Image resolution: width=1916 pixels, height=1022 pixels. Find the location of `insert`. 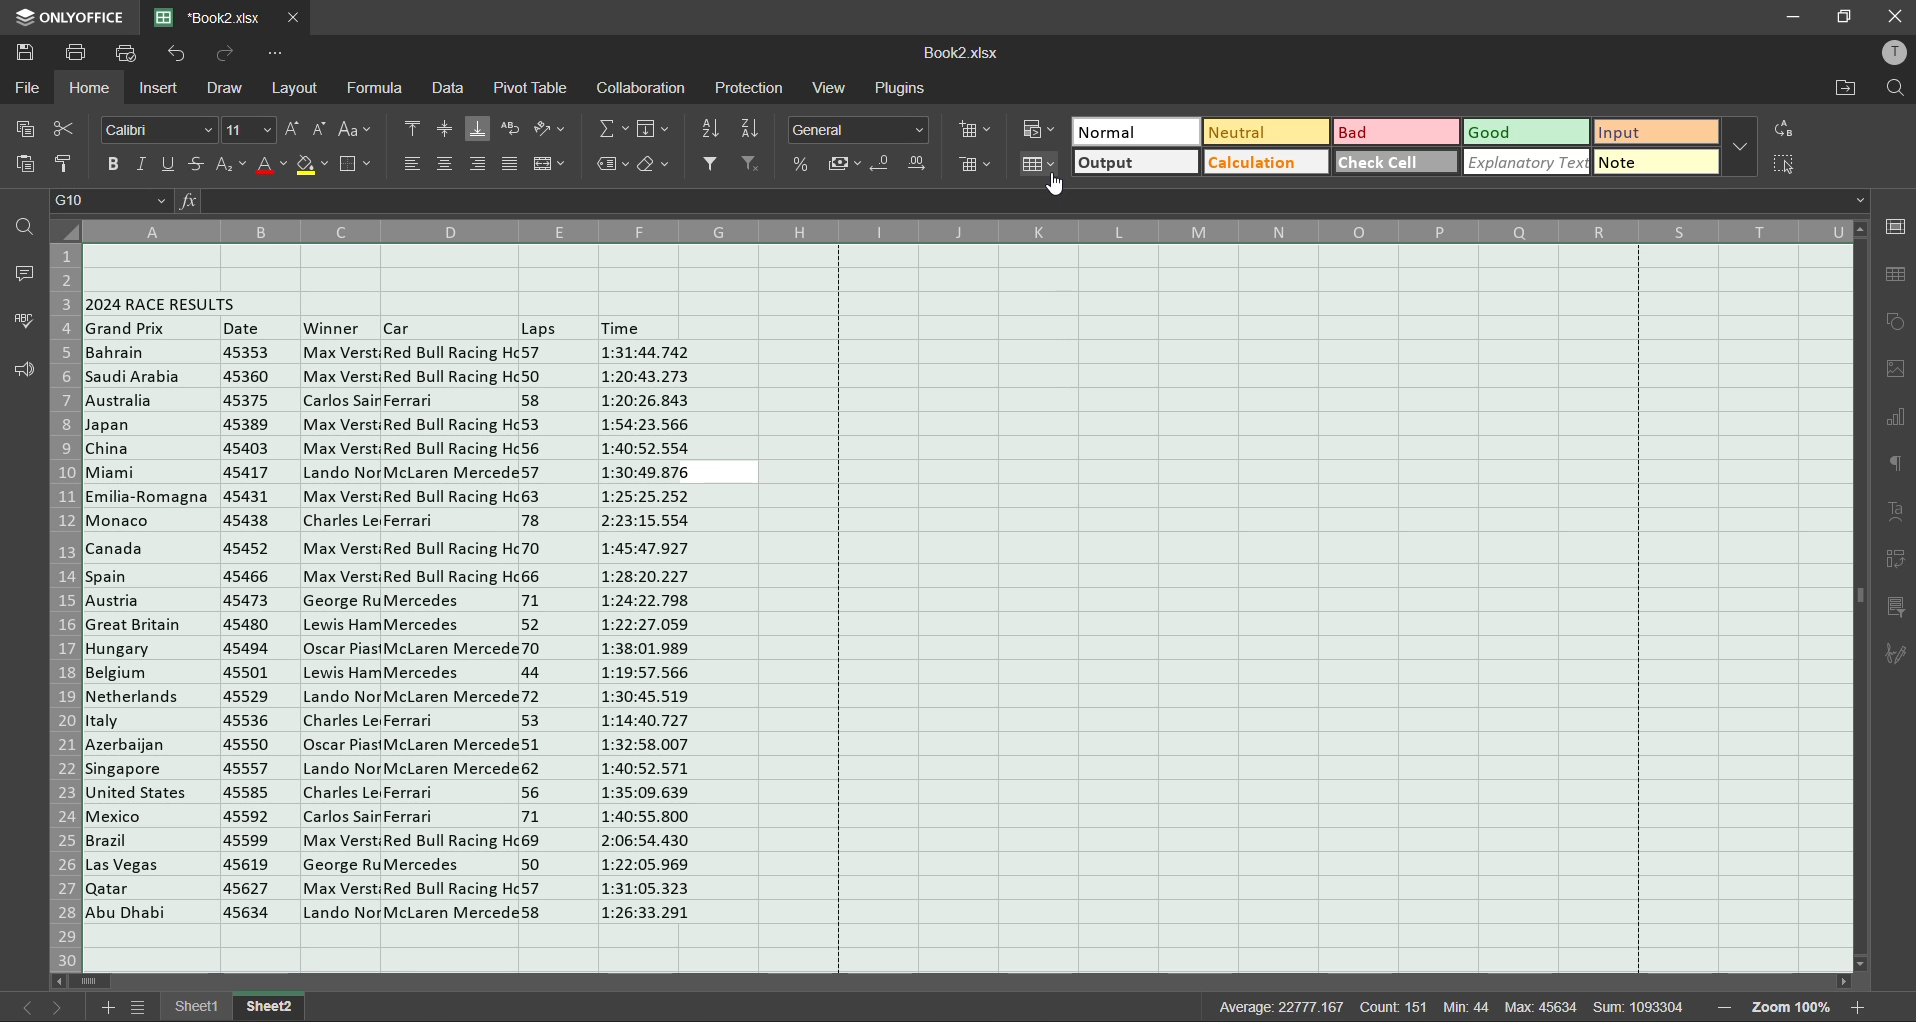

insert is located at coordinates (164, 89).